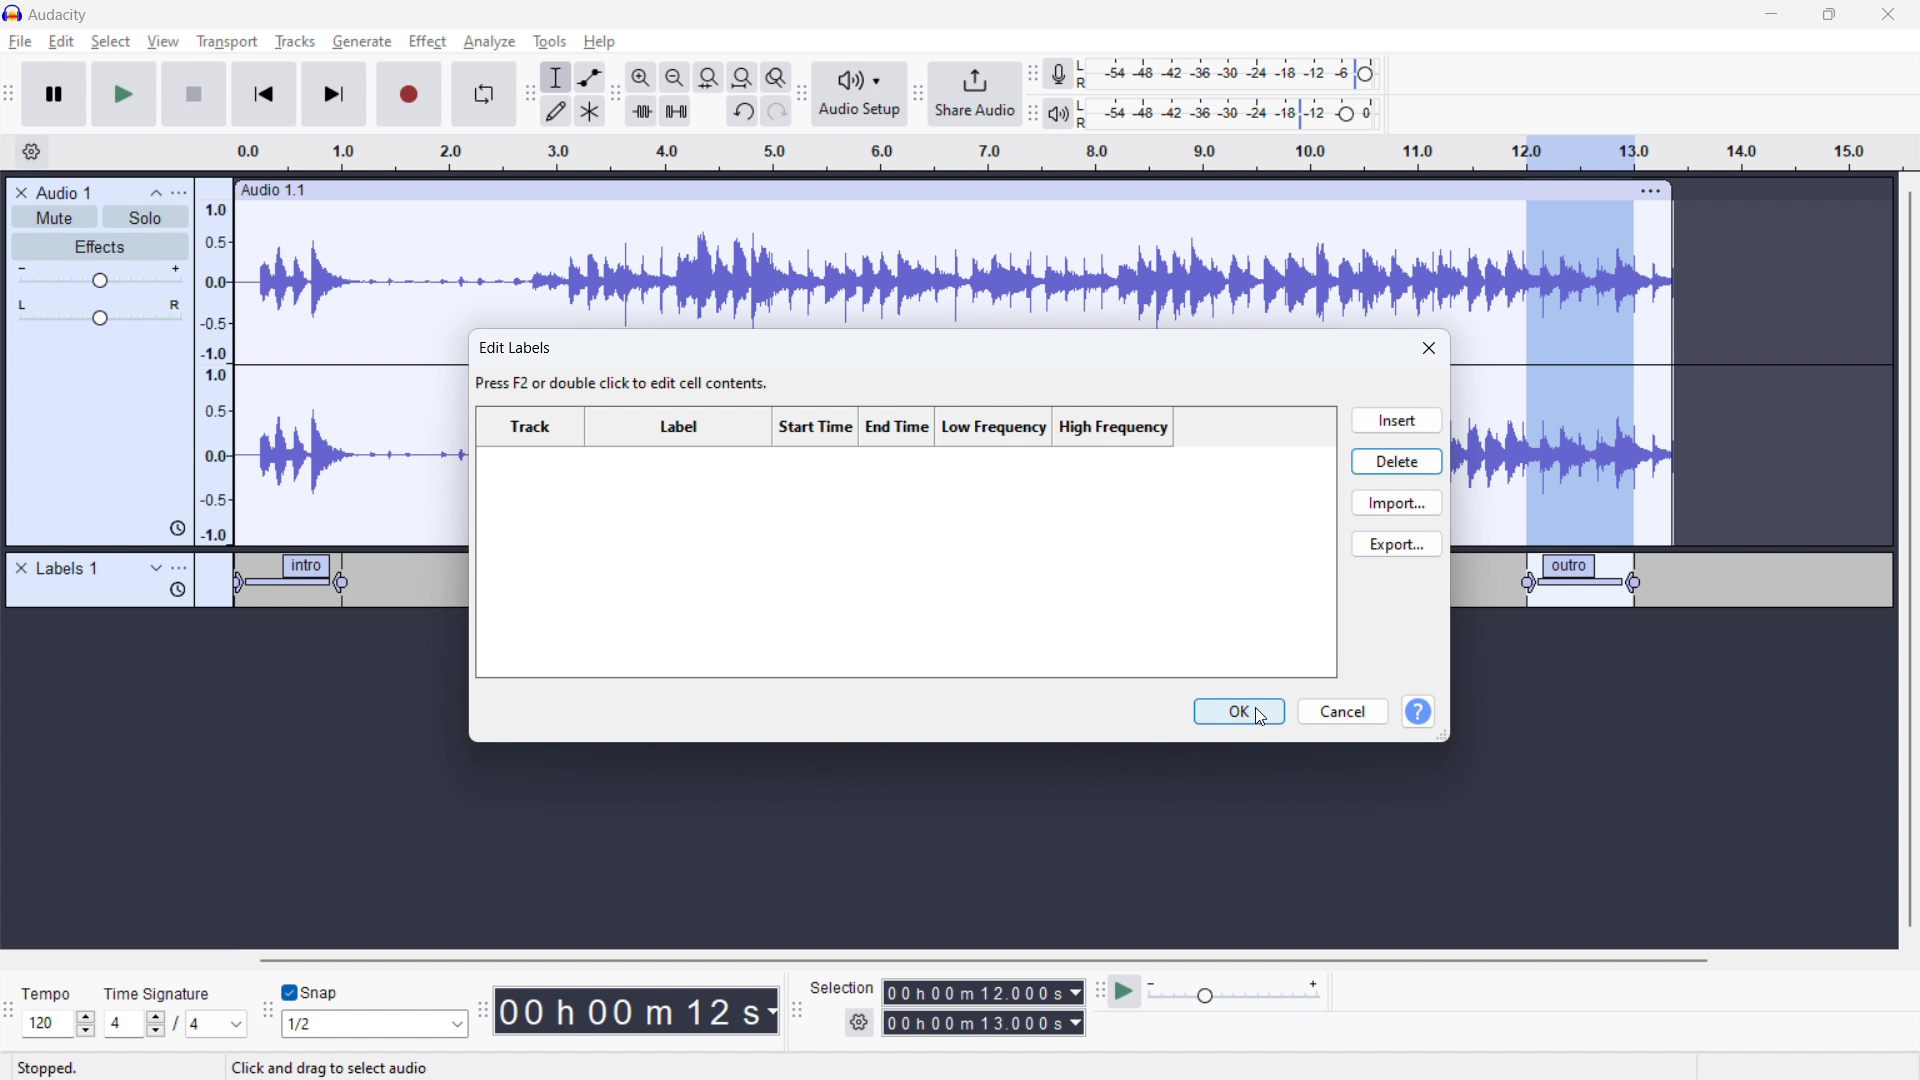 This screenshot has height=1080, width=1920. I want to click on Timeline, so click(1671, 675).